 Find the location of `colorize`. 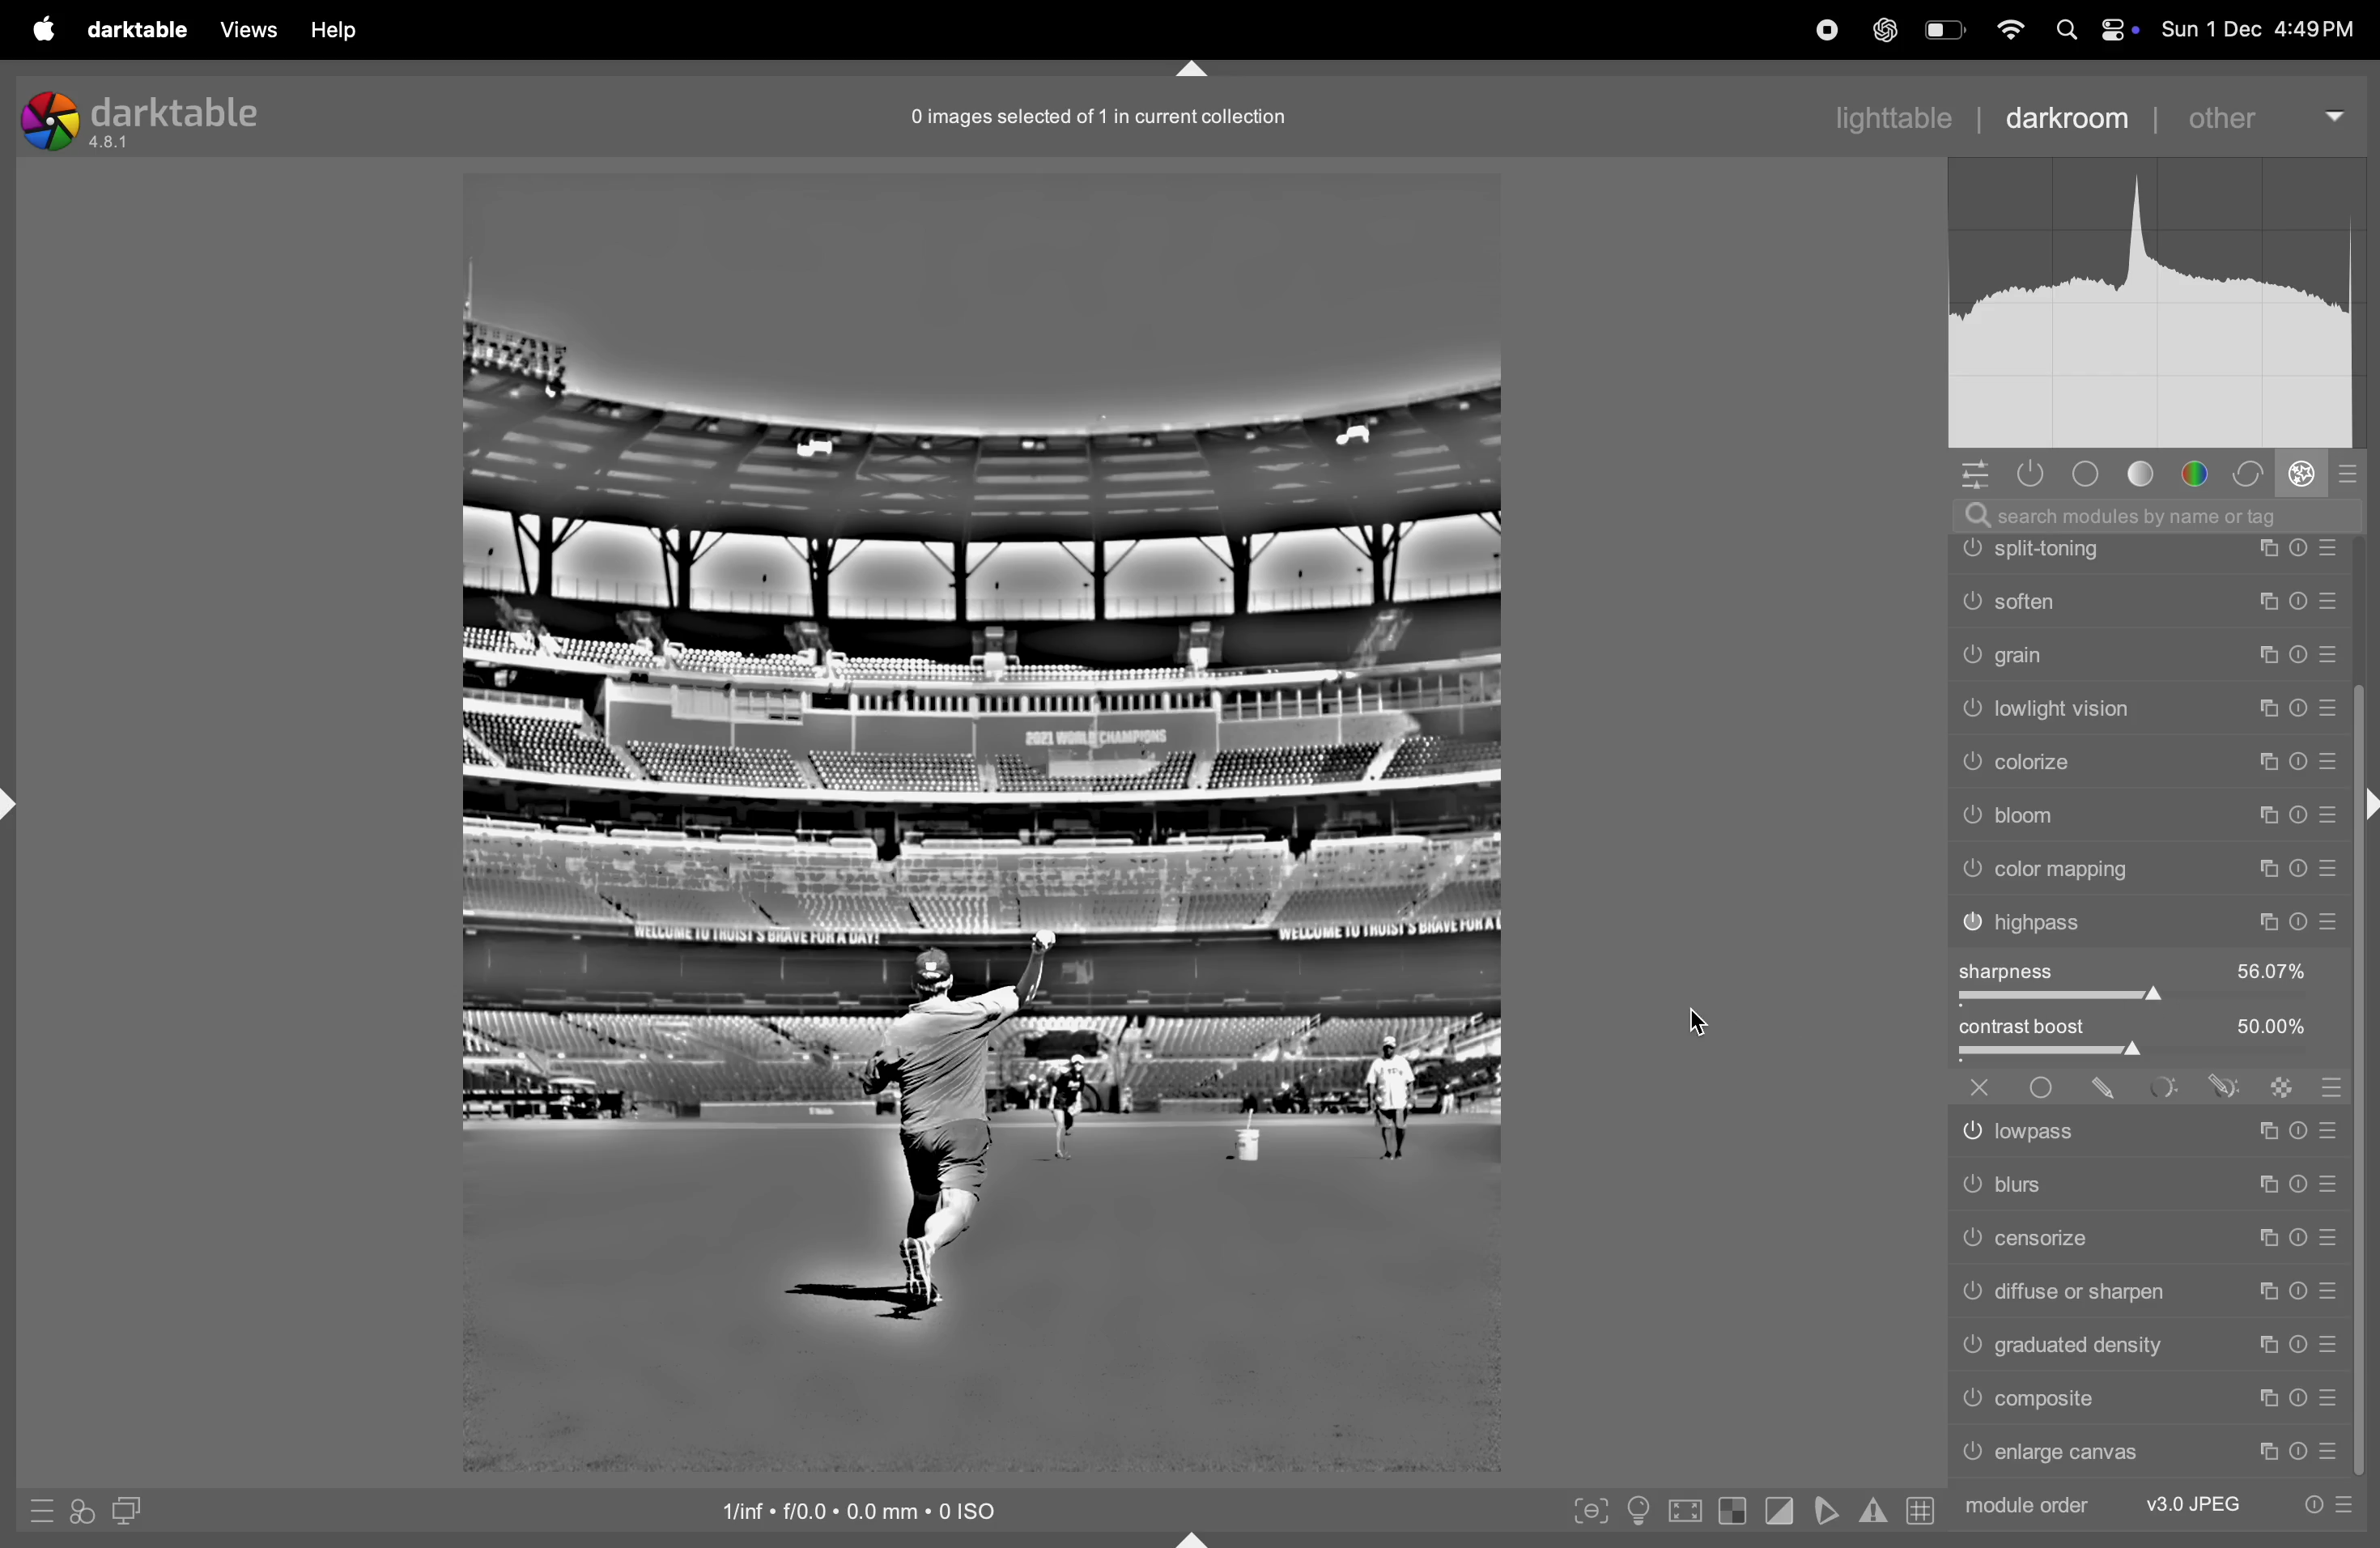

colorize is located at coordinates (2153, 919).